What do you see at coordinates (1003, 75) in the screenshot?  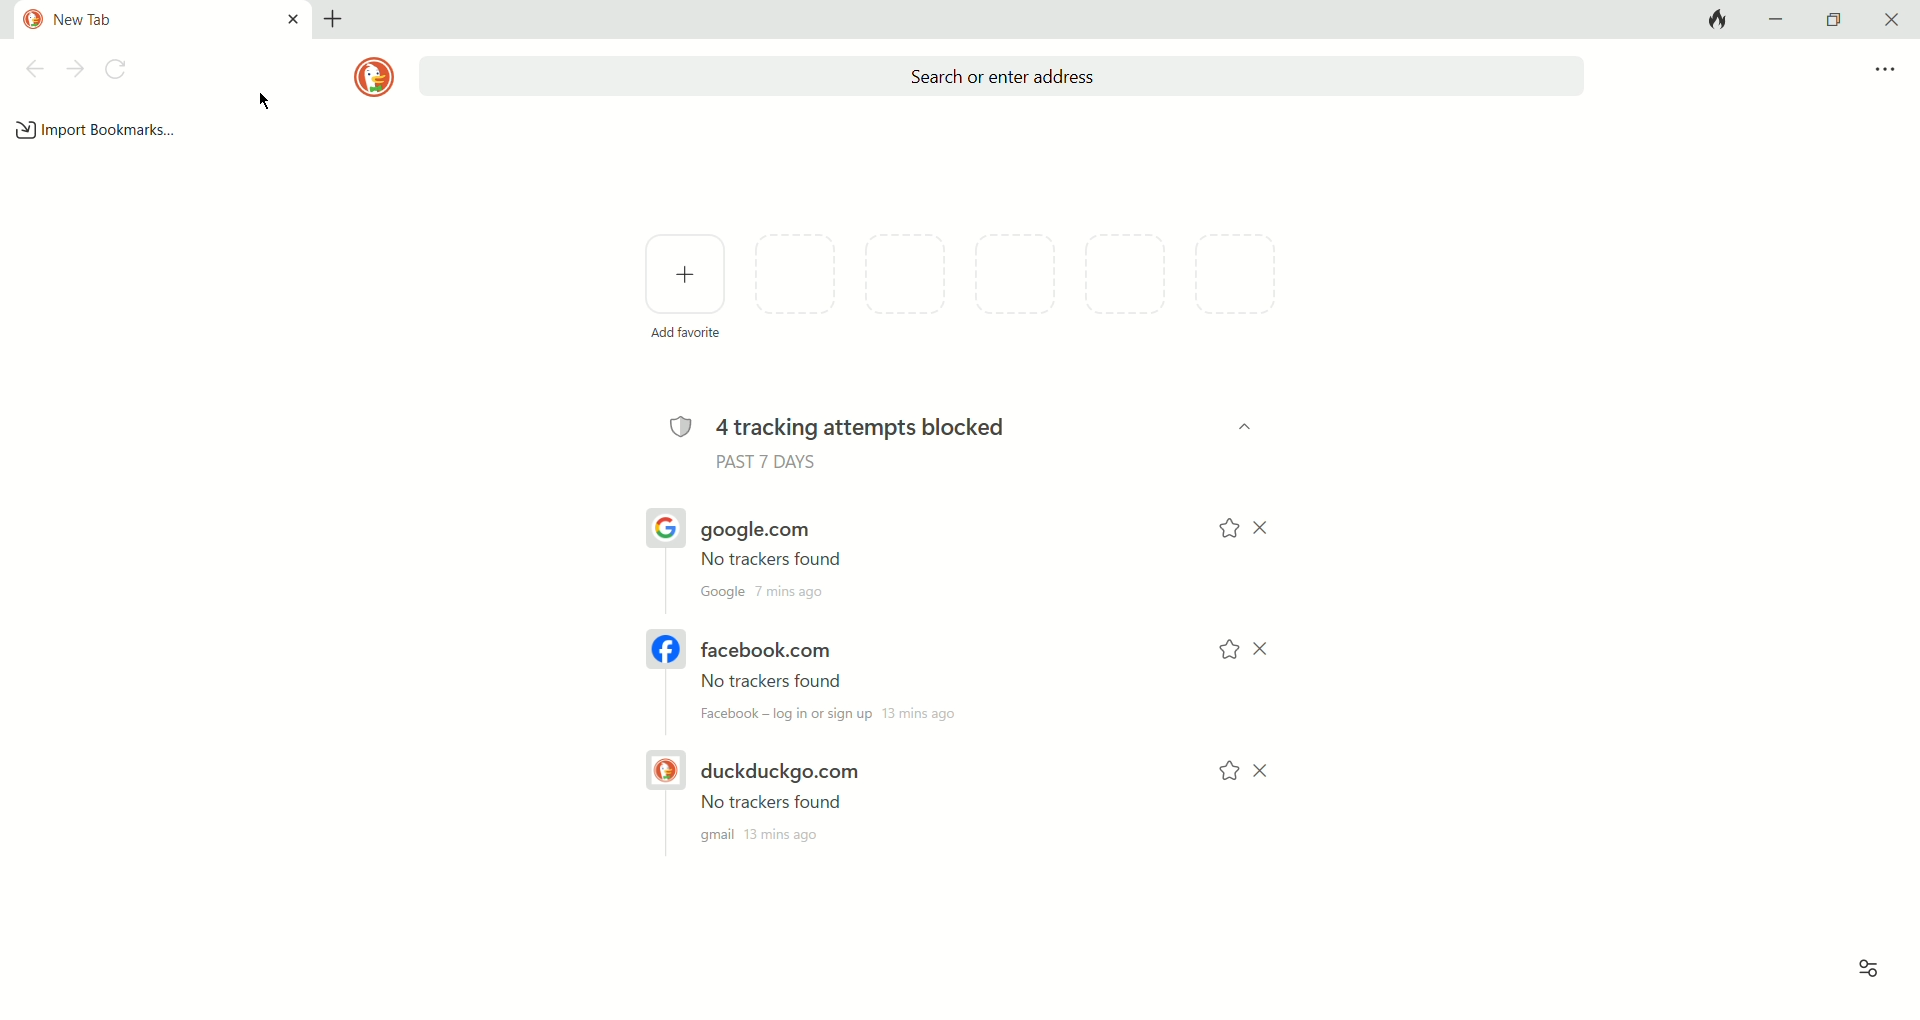 I see `search` at bounding box center [1003, 75].